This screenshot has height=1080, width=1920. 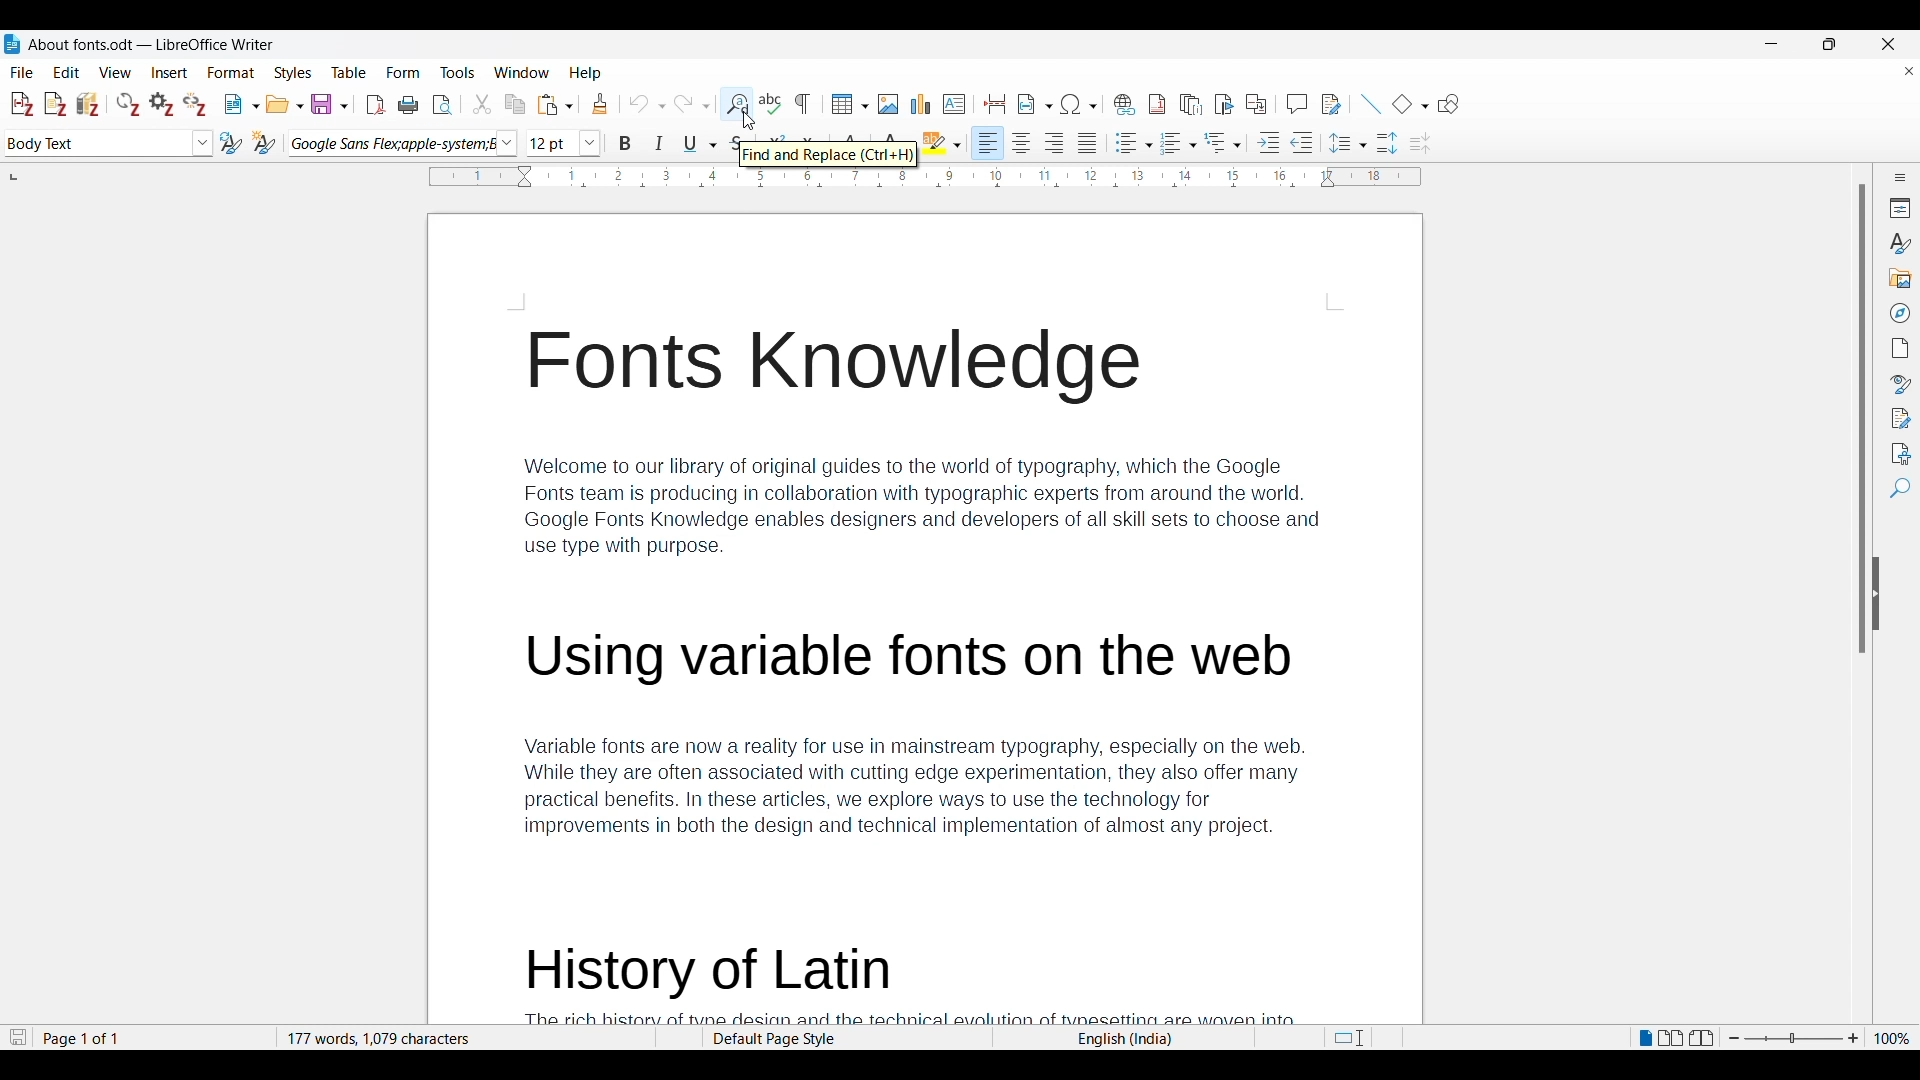 I want to click on New and New options, so click(x=241, y=104).